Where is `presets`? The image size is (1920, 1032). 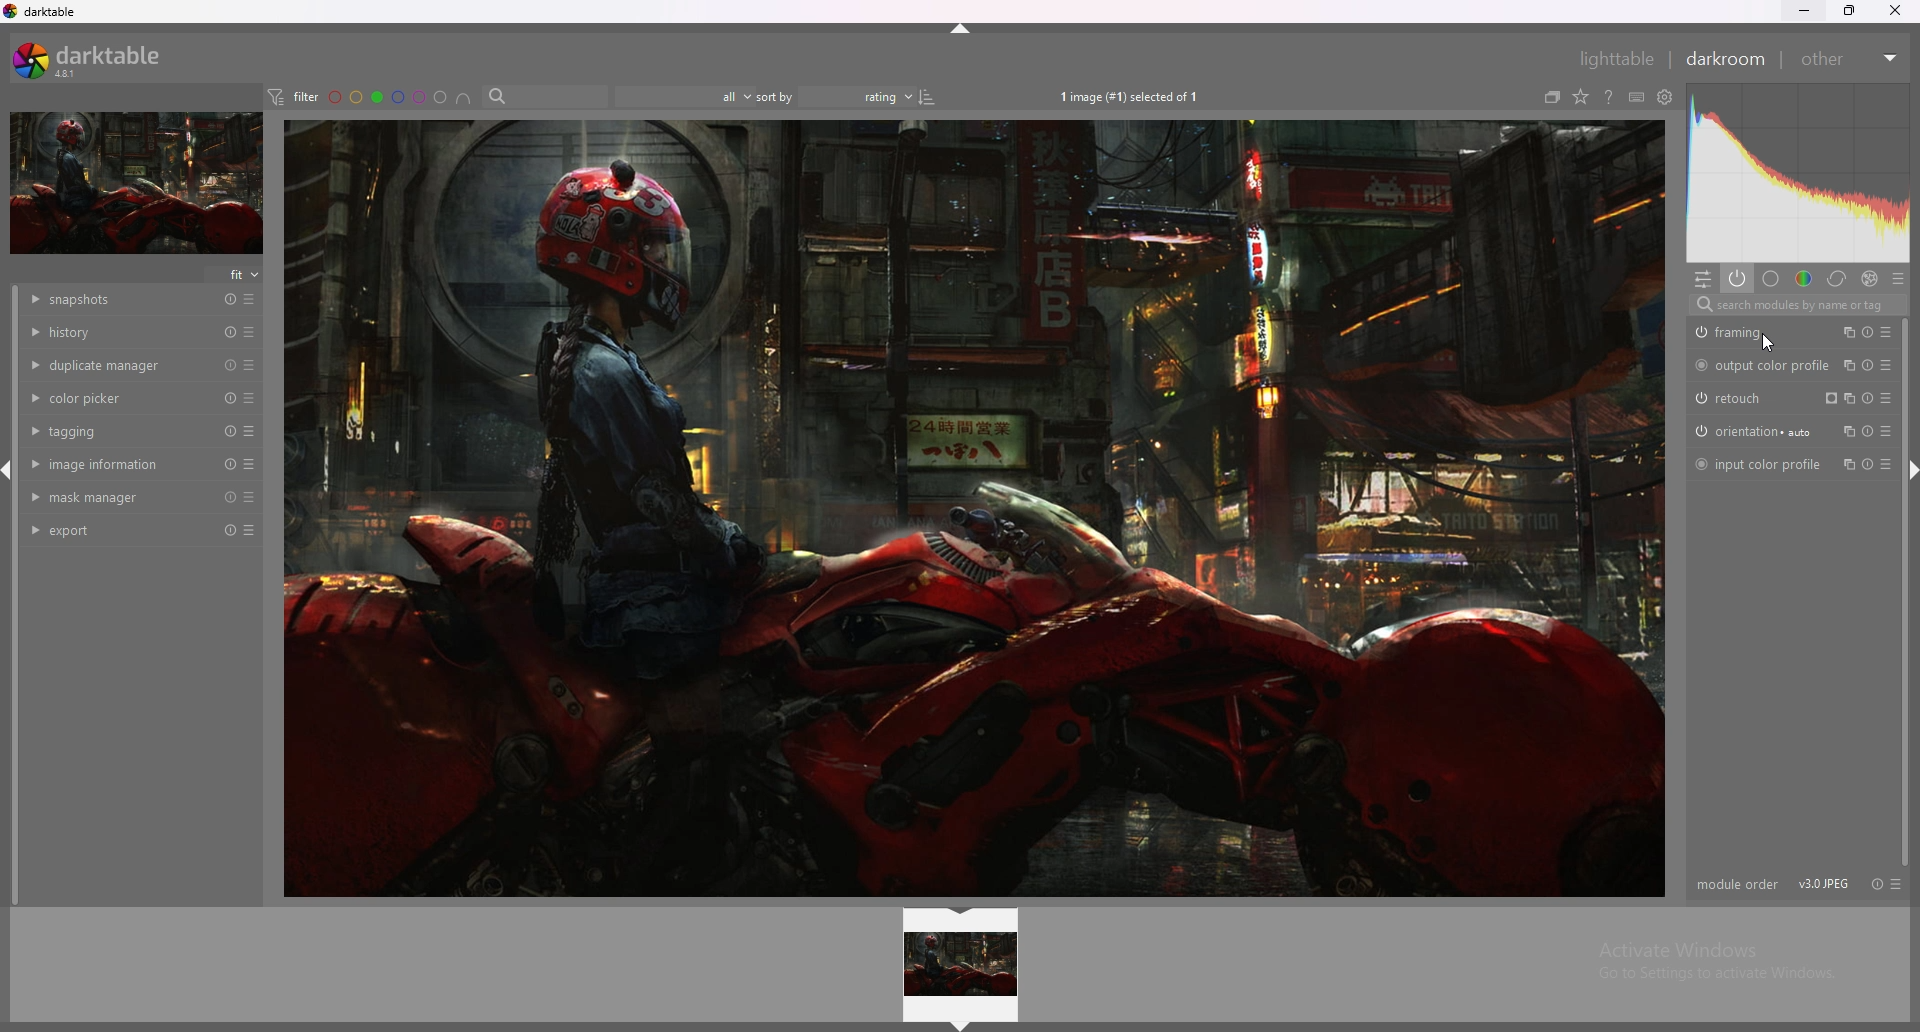
presets is located at coordinates (250, 365).